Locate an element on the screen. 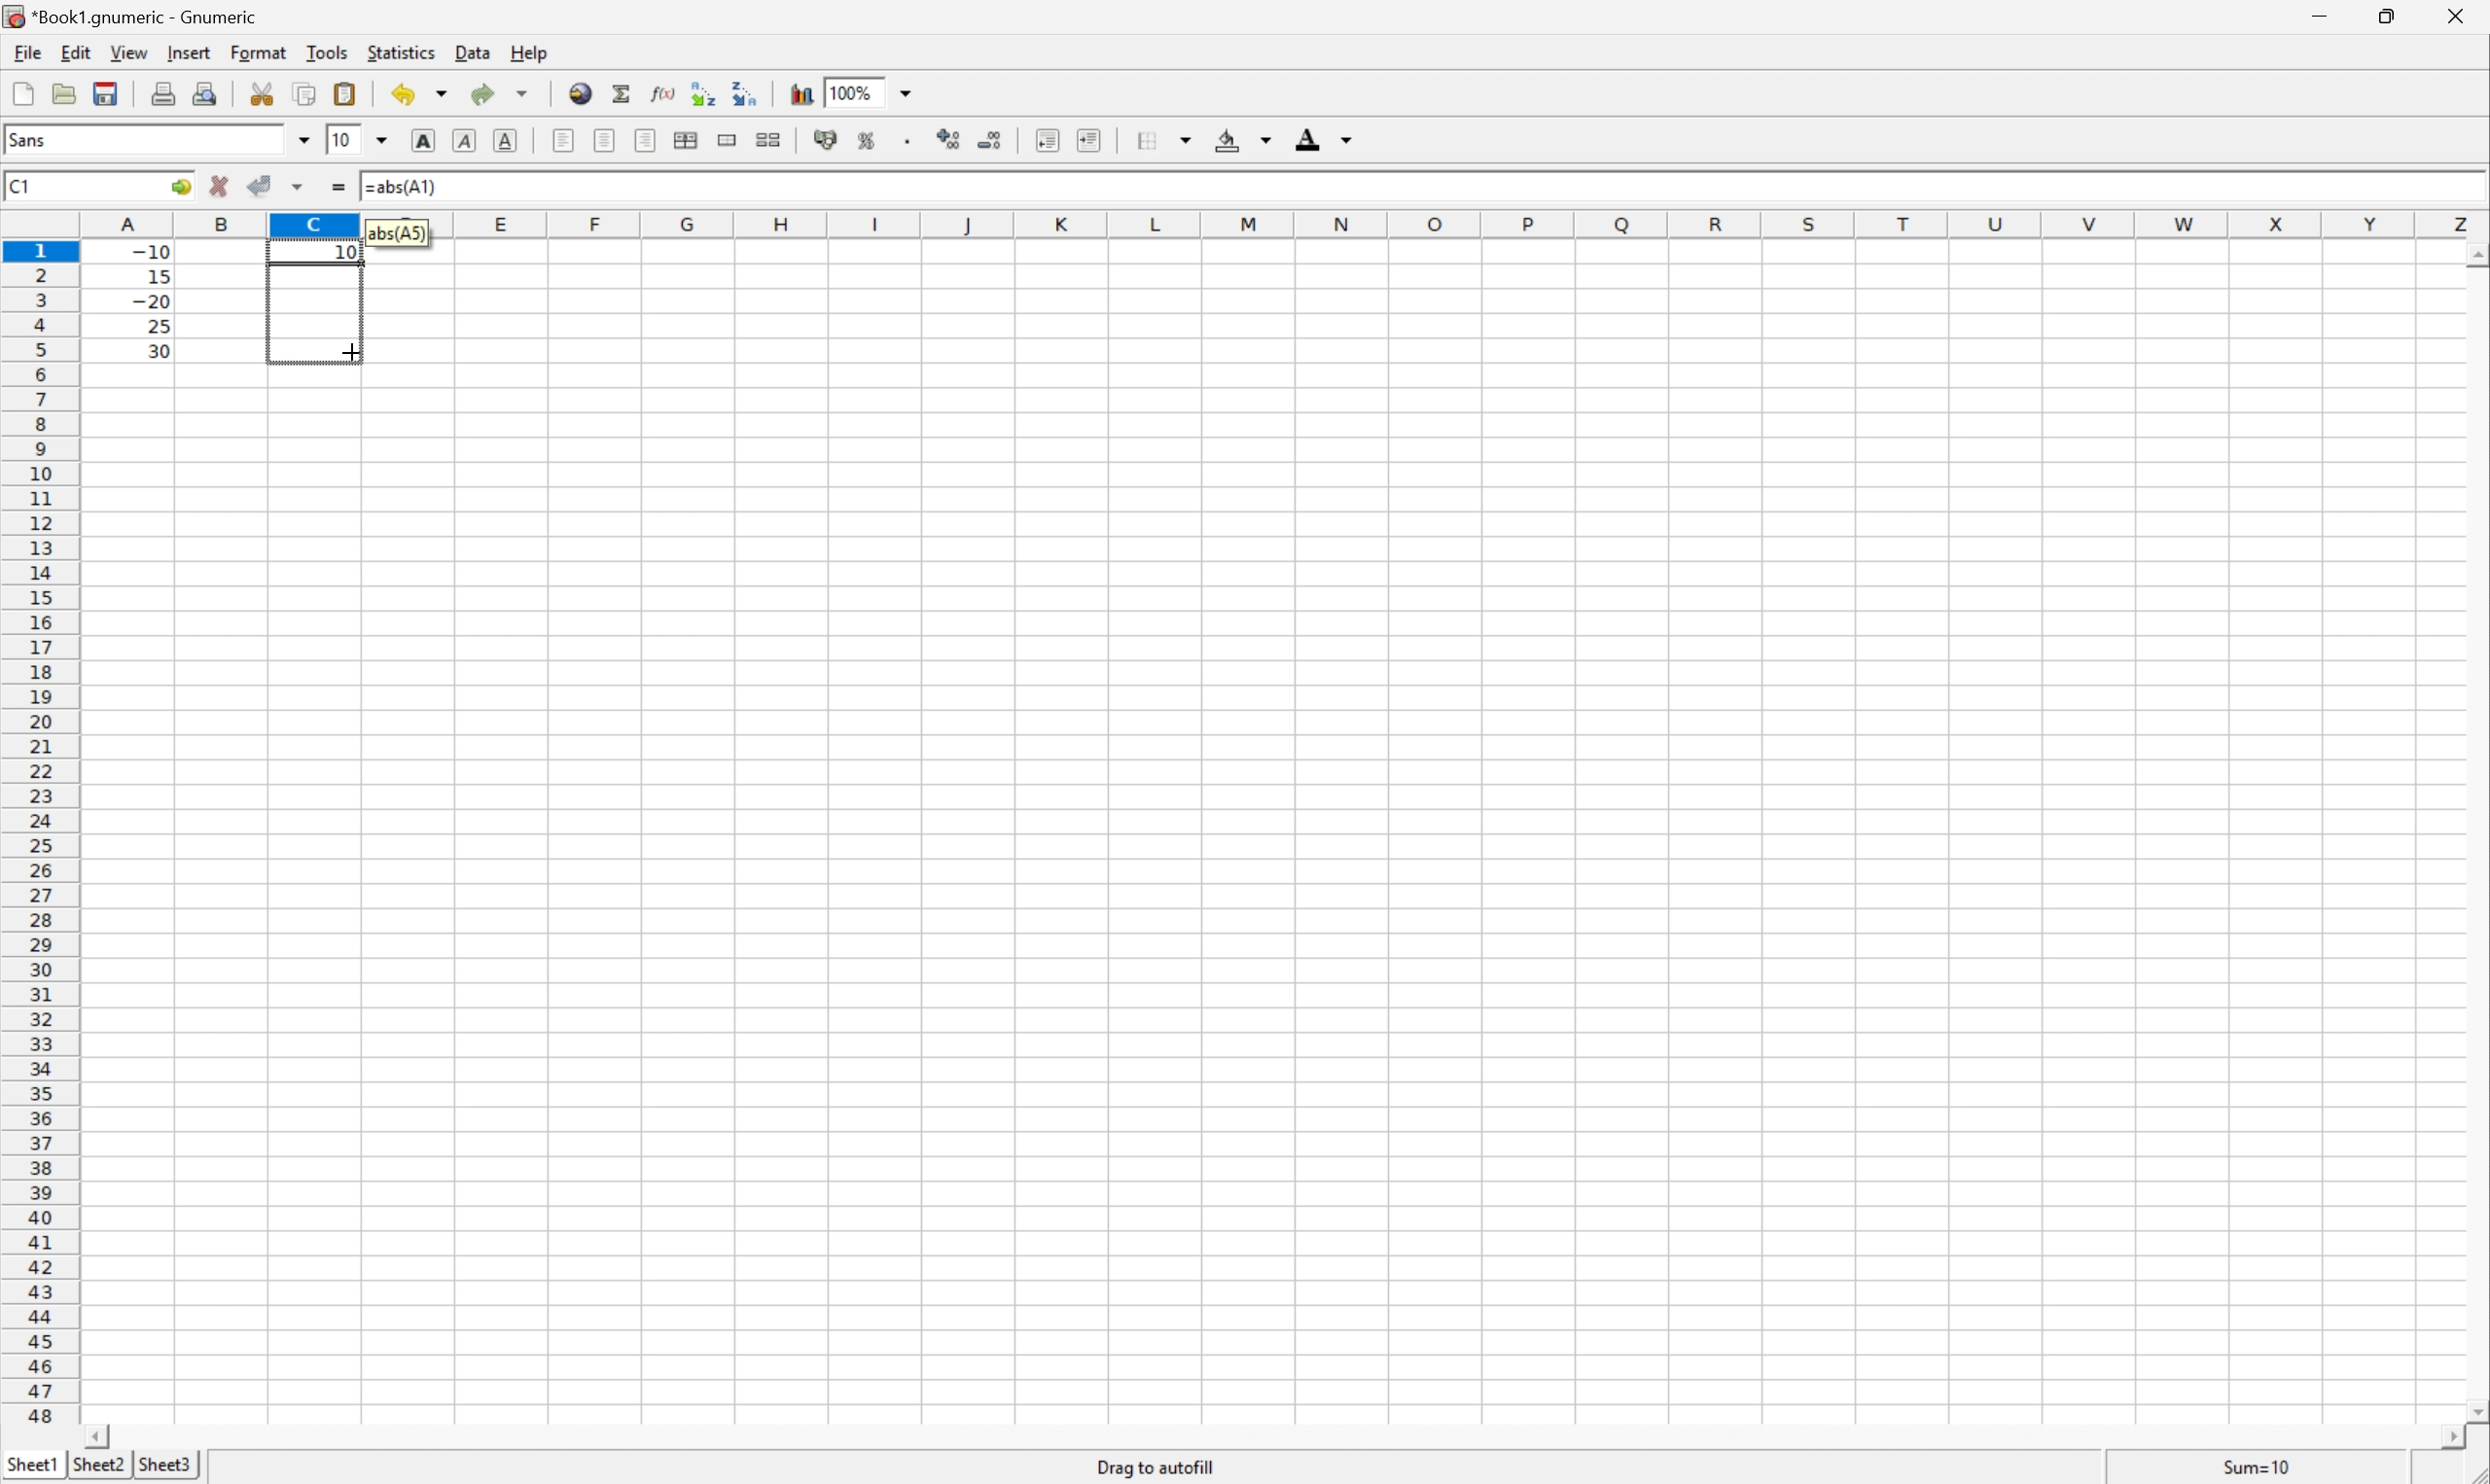 This screenshot has width=2490, height=1484. Drop Down is located at coordinates (385, 138).